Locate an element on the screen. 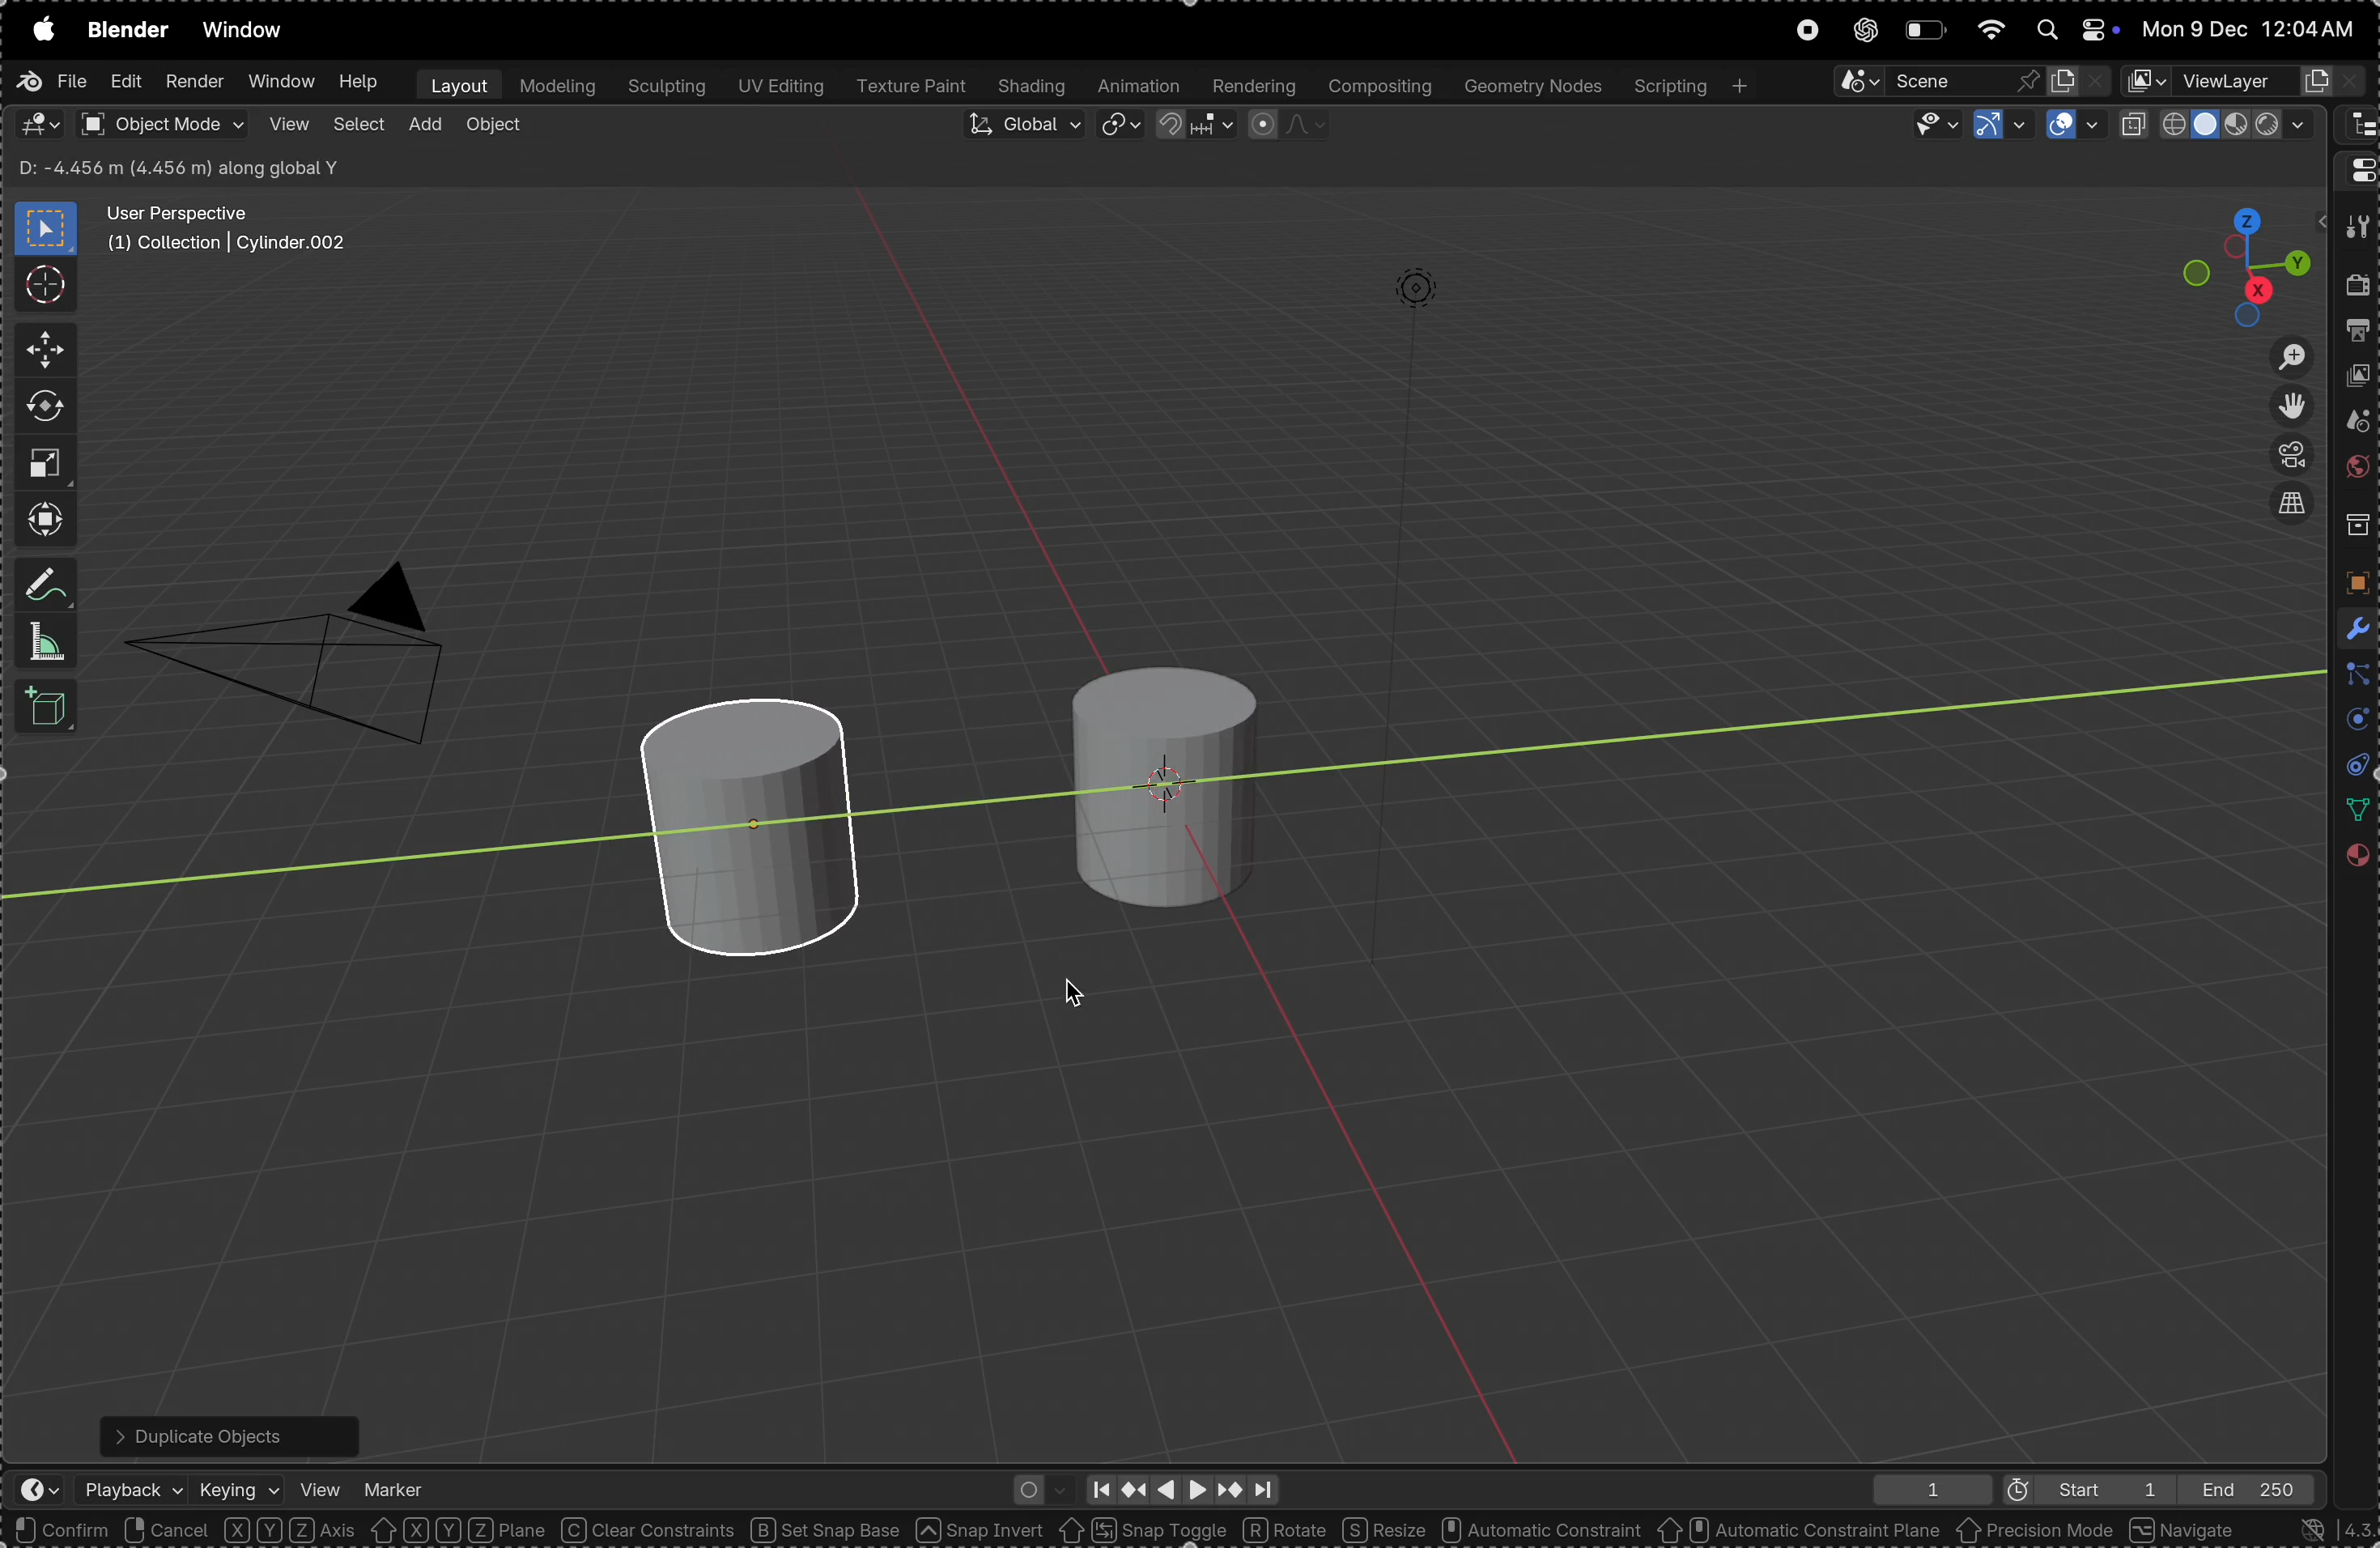 The width and height of the screenshot is (2380, 1548). automatic constraint pane is located at coordinates (1798, 1531).